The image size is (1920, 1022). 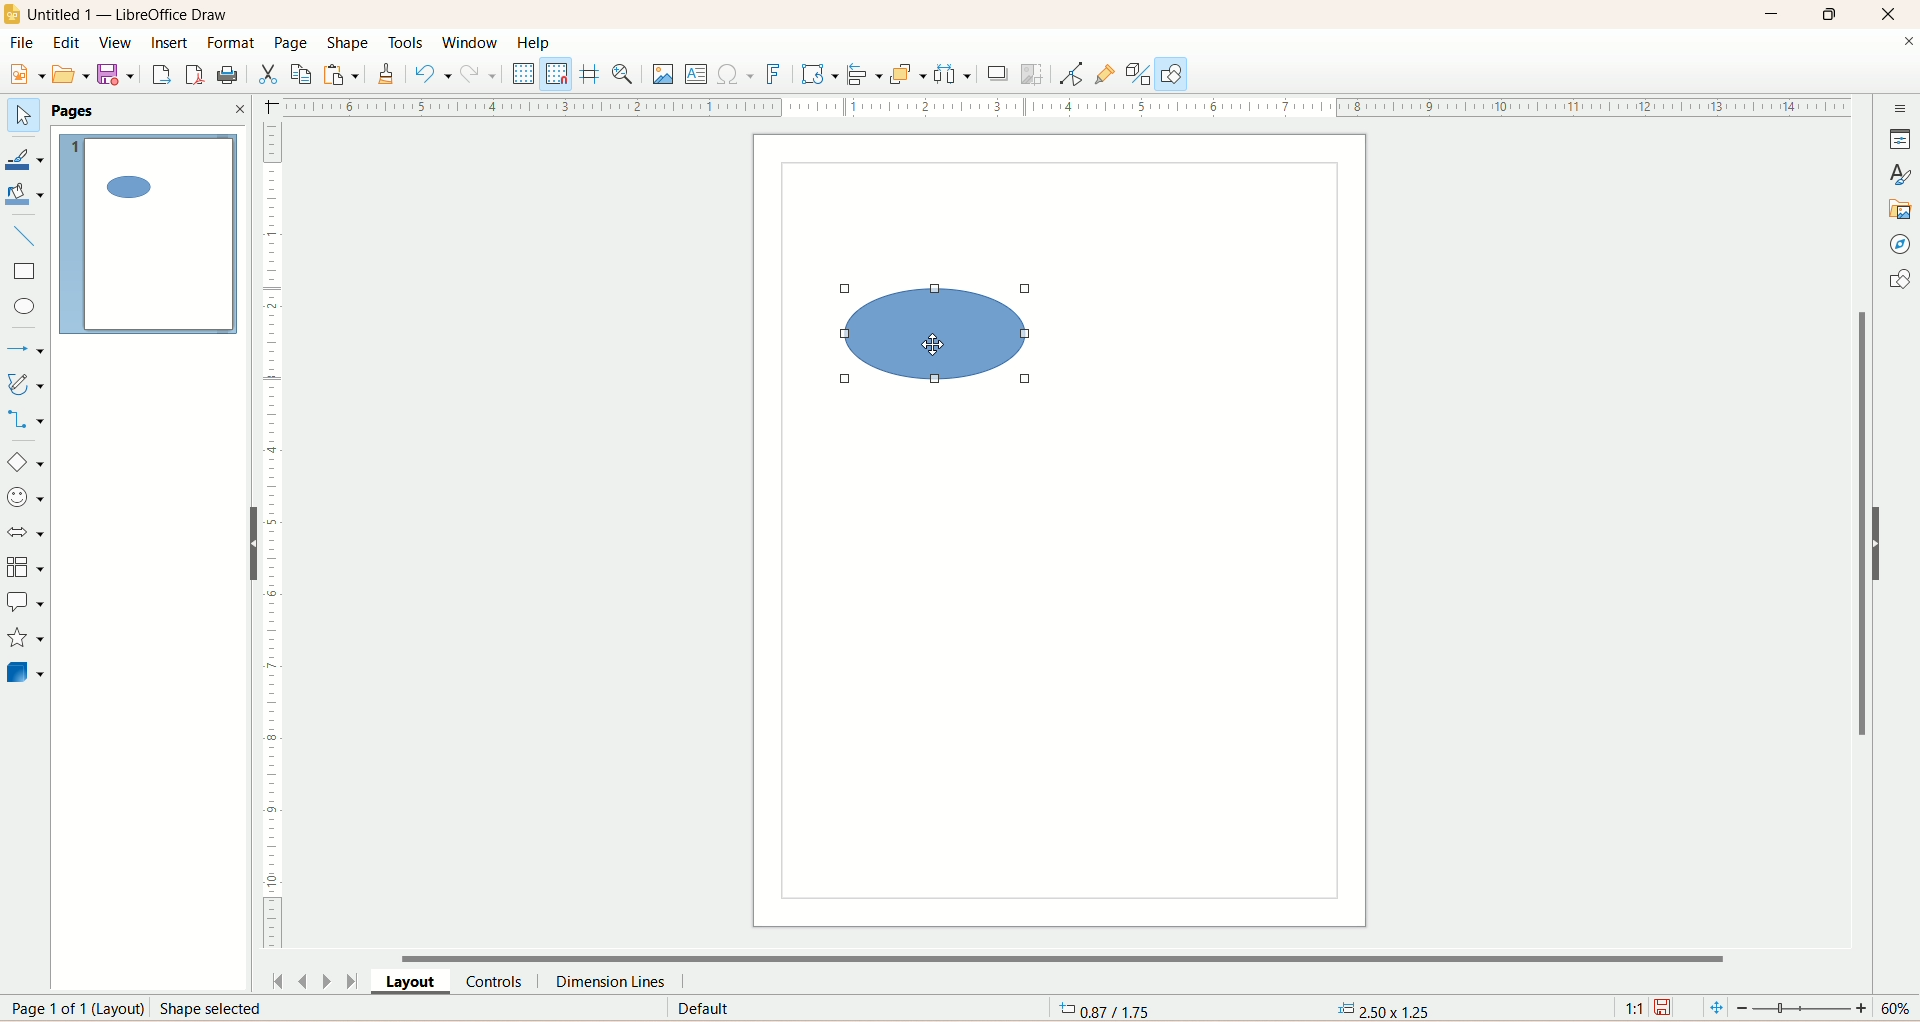 I want to click on 3D shapes, so click(x=27, y=672).